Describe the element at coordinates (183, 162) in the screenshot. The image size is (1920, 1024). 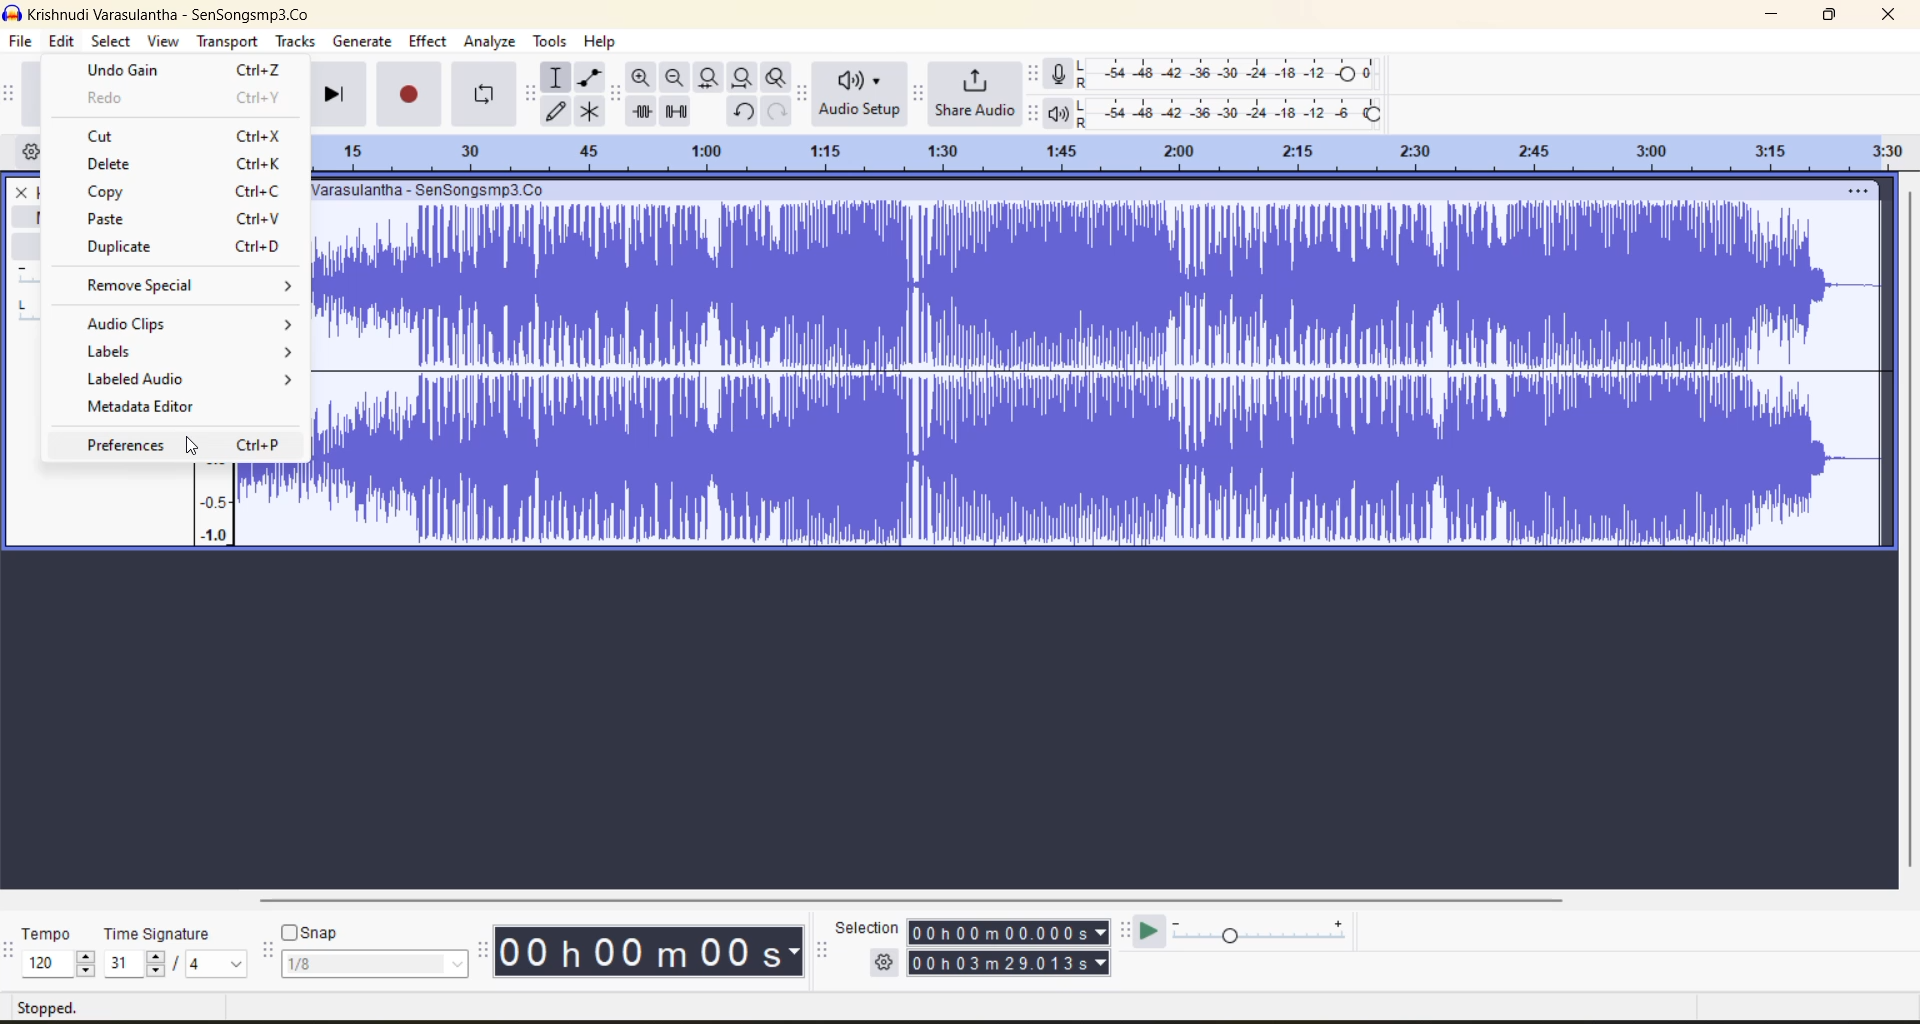
I see `delete` at that location.